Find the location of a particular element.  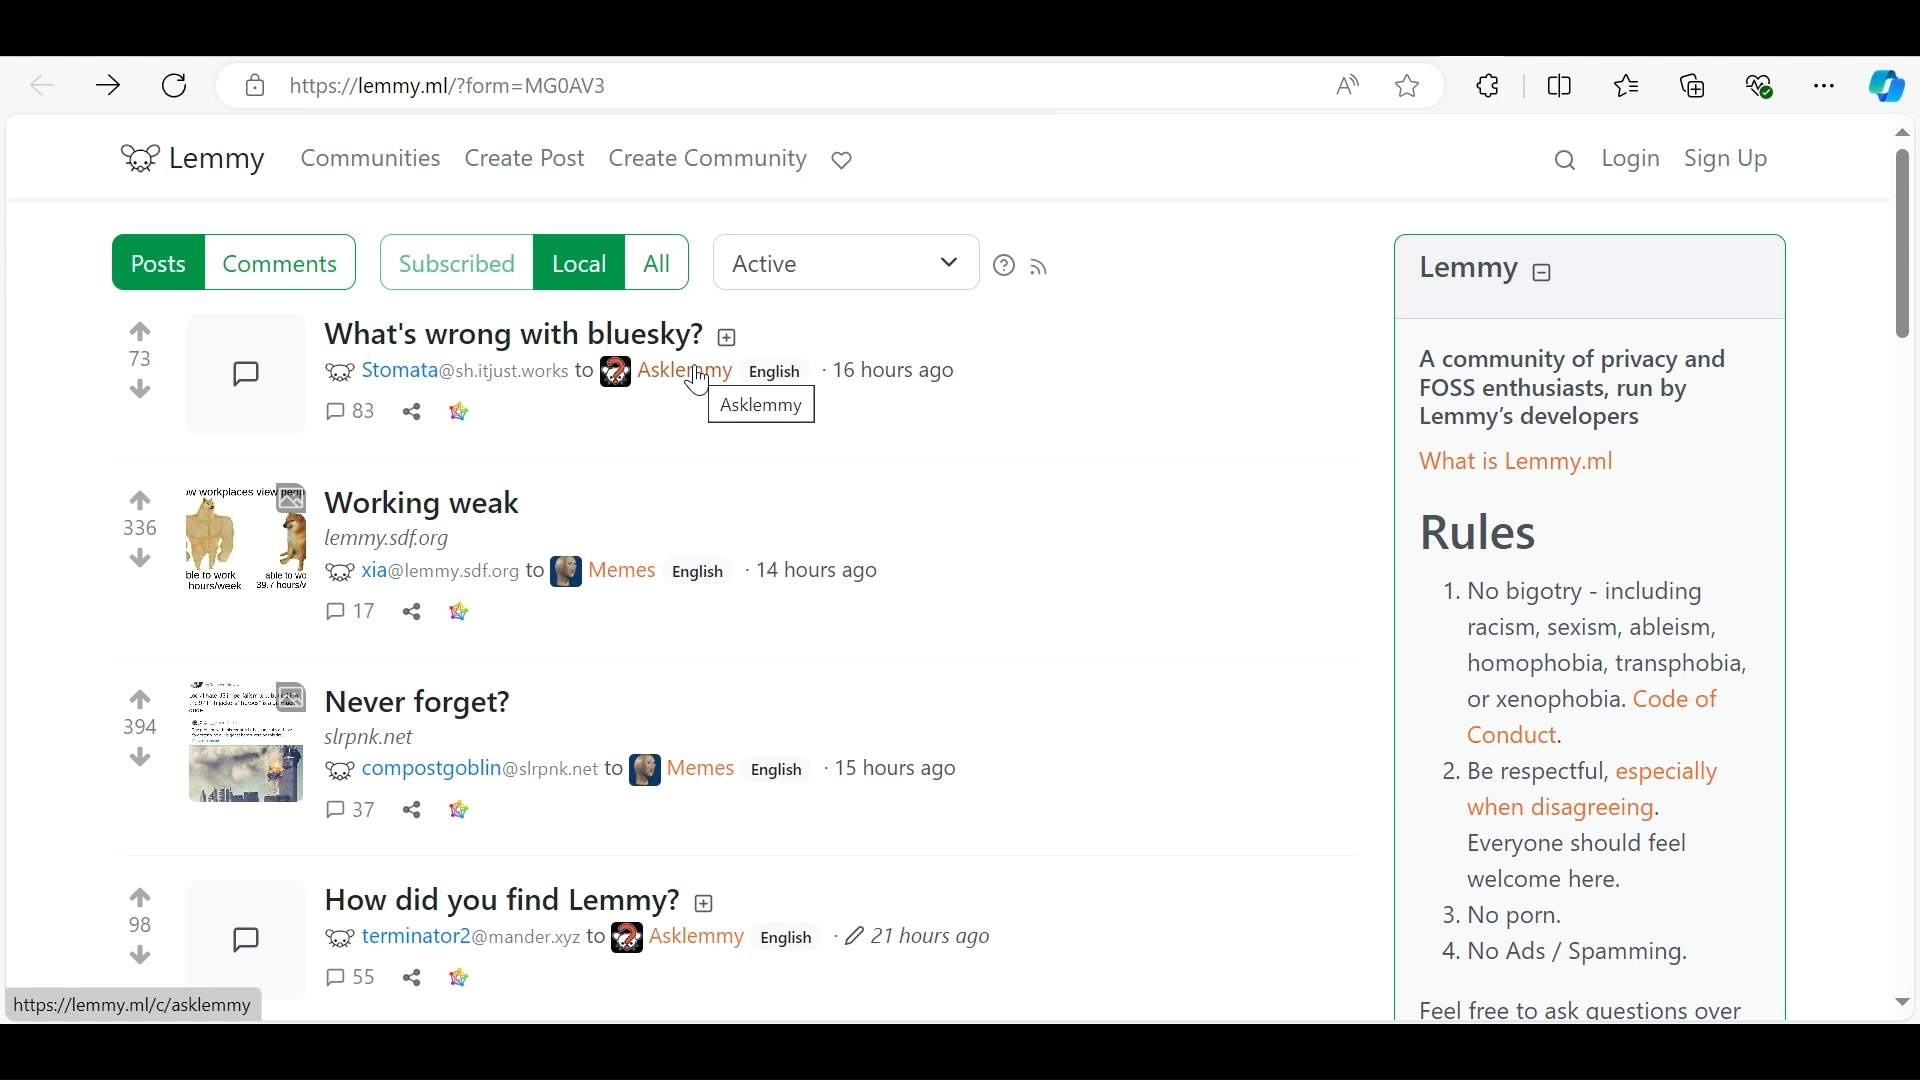

Comments is located at coordinates (350, 979).